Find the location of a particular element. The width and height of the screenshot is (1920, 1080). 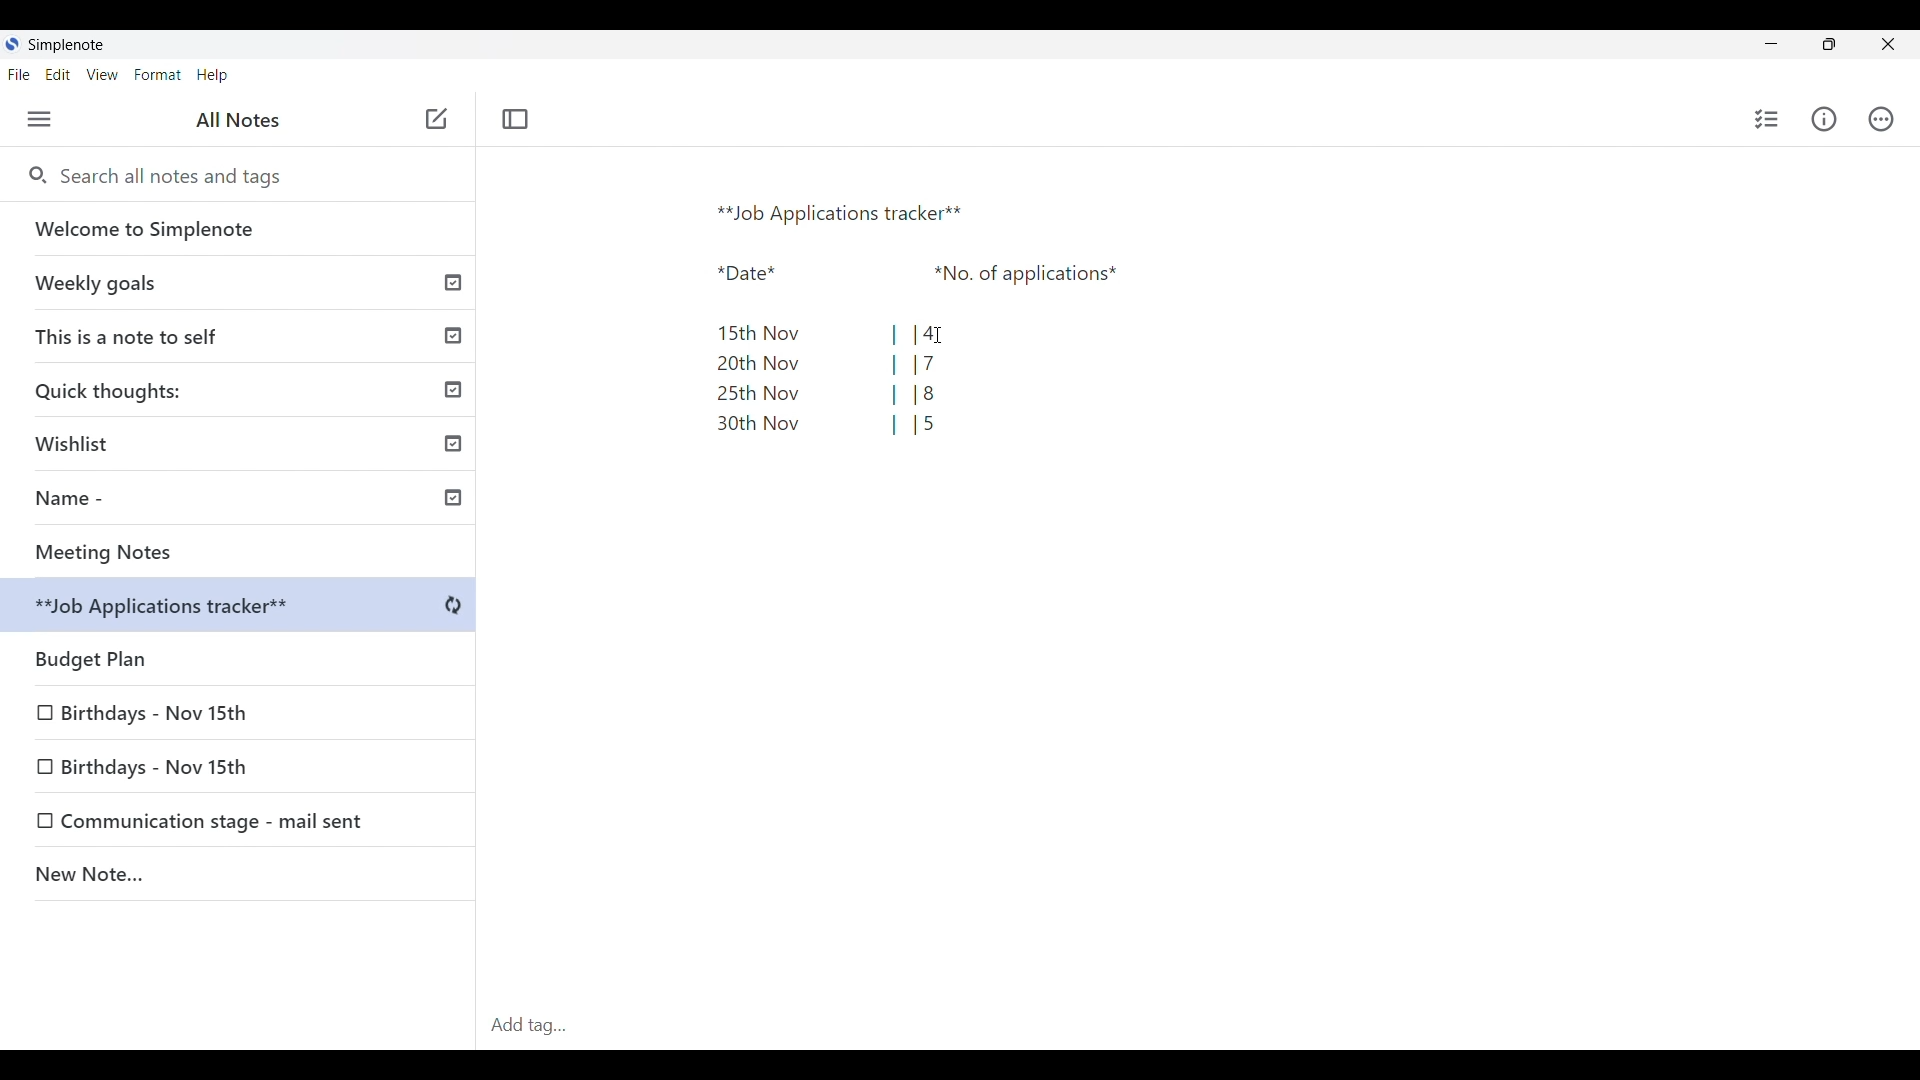

View  is located at coordinates (102, 75).